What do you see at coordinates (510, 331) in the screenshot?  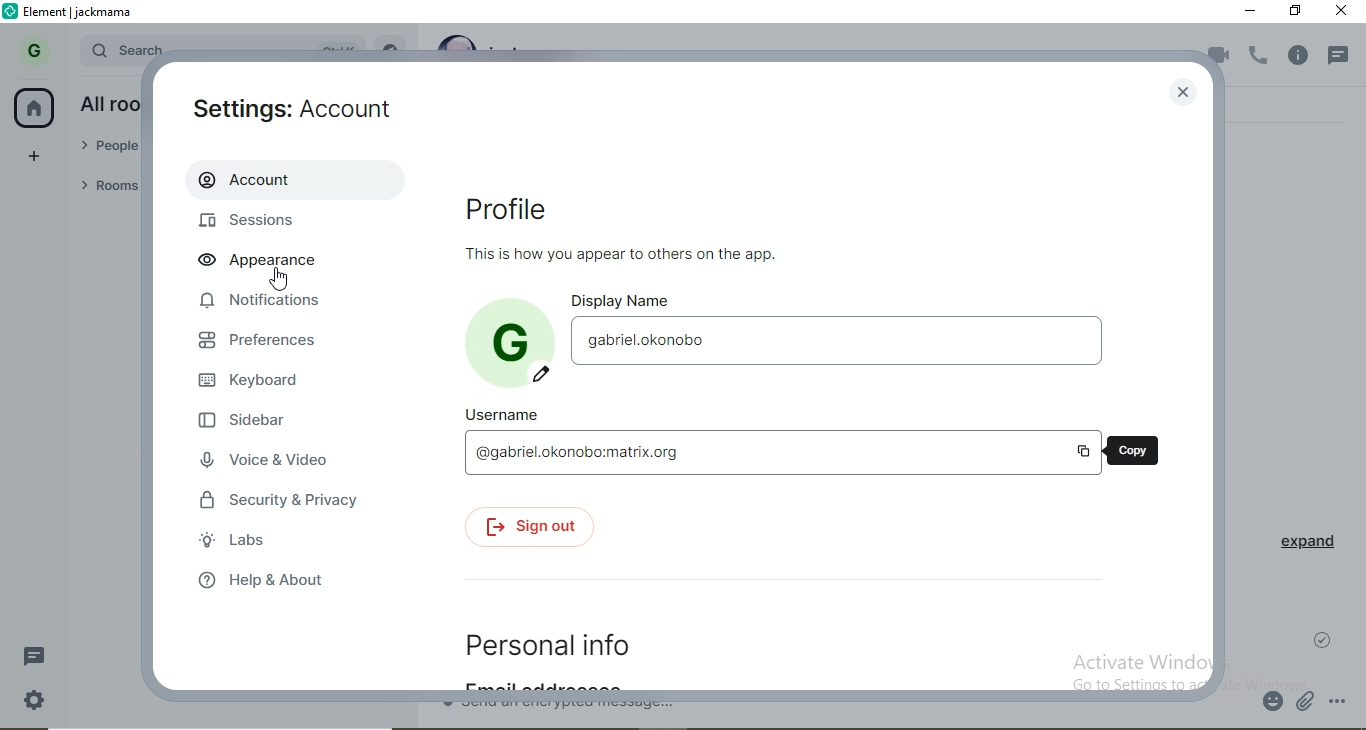 I see `profile photo` at bounding box center [510, 331].